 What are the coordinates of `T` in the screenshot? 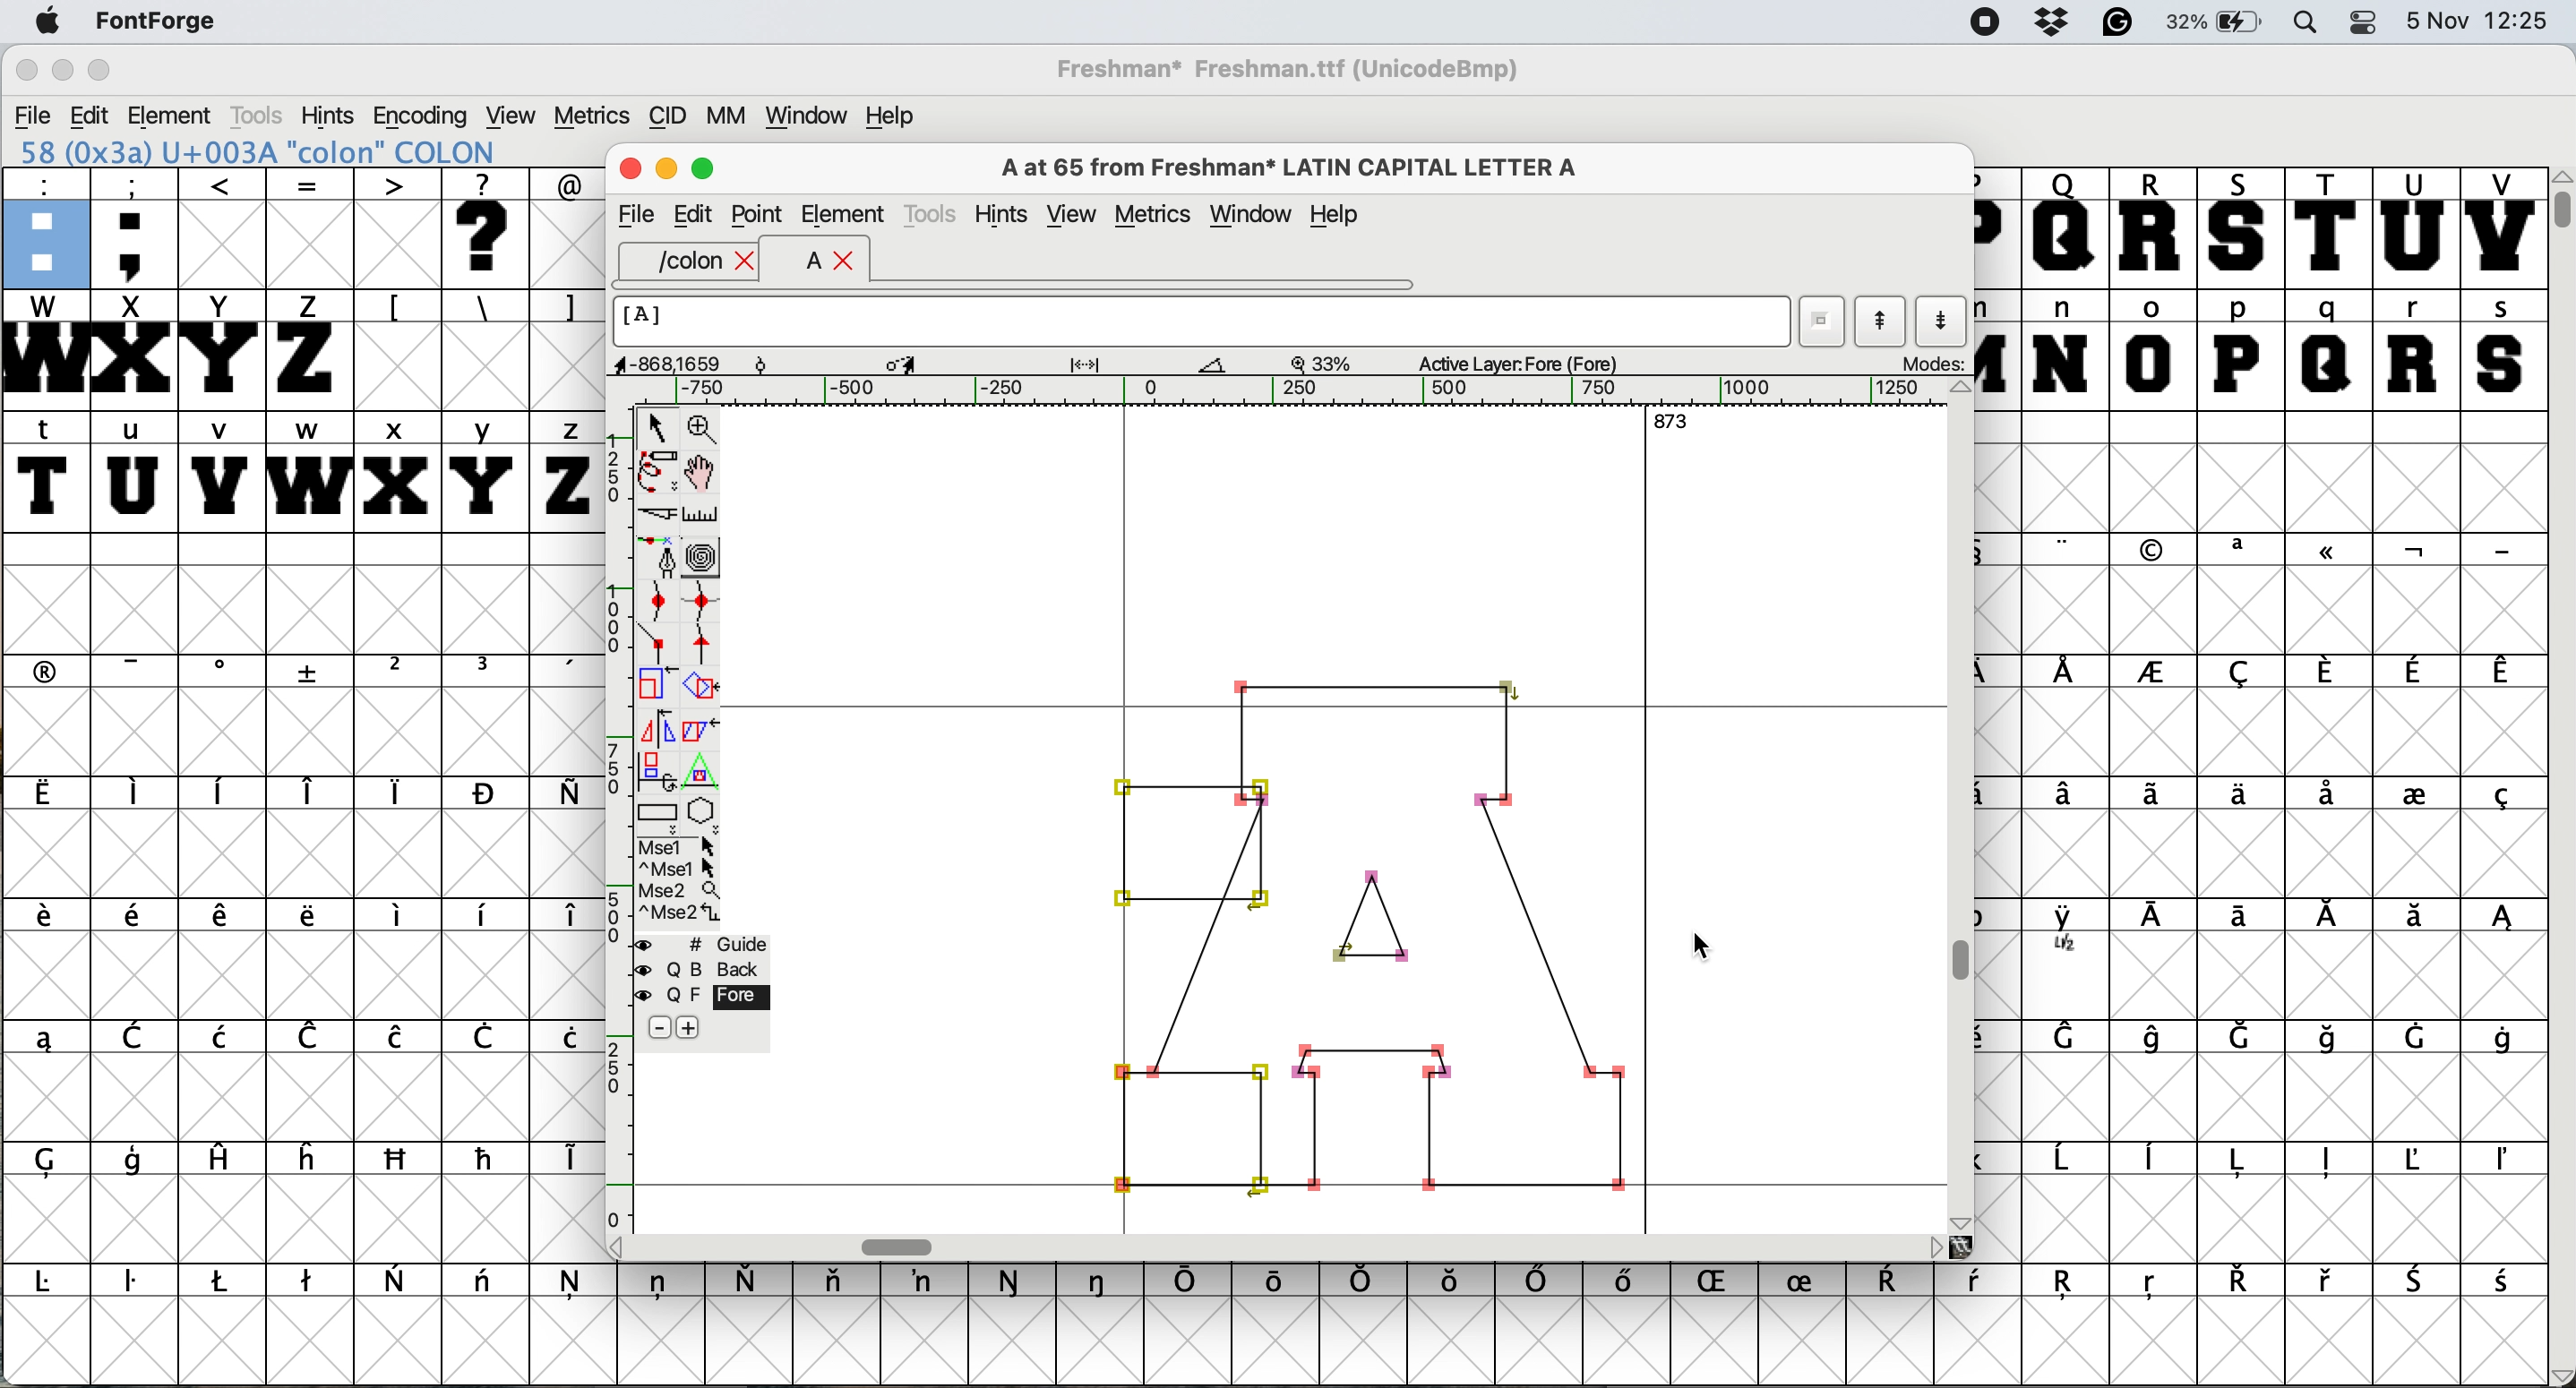 It's located at (2325, 226).